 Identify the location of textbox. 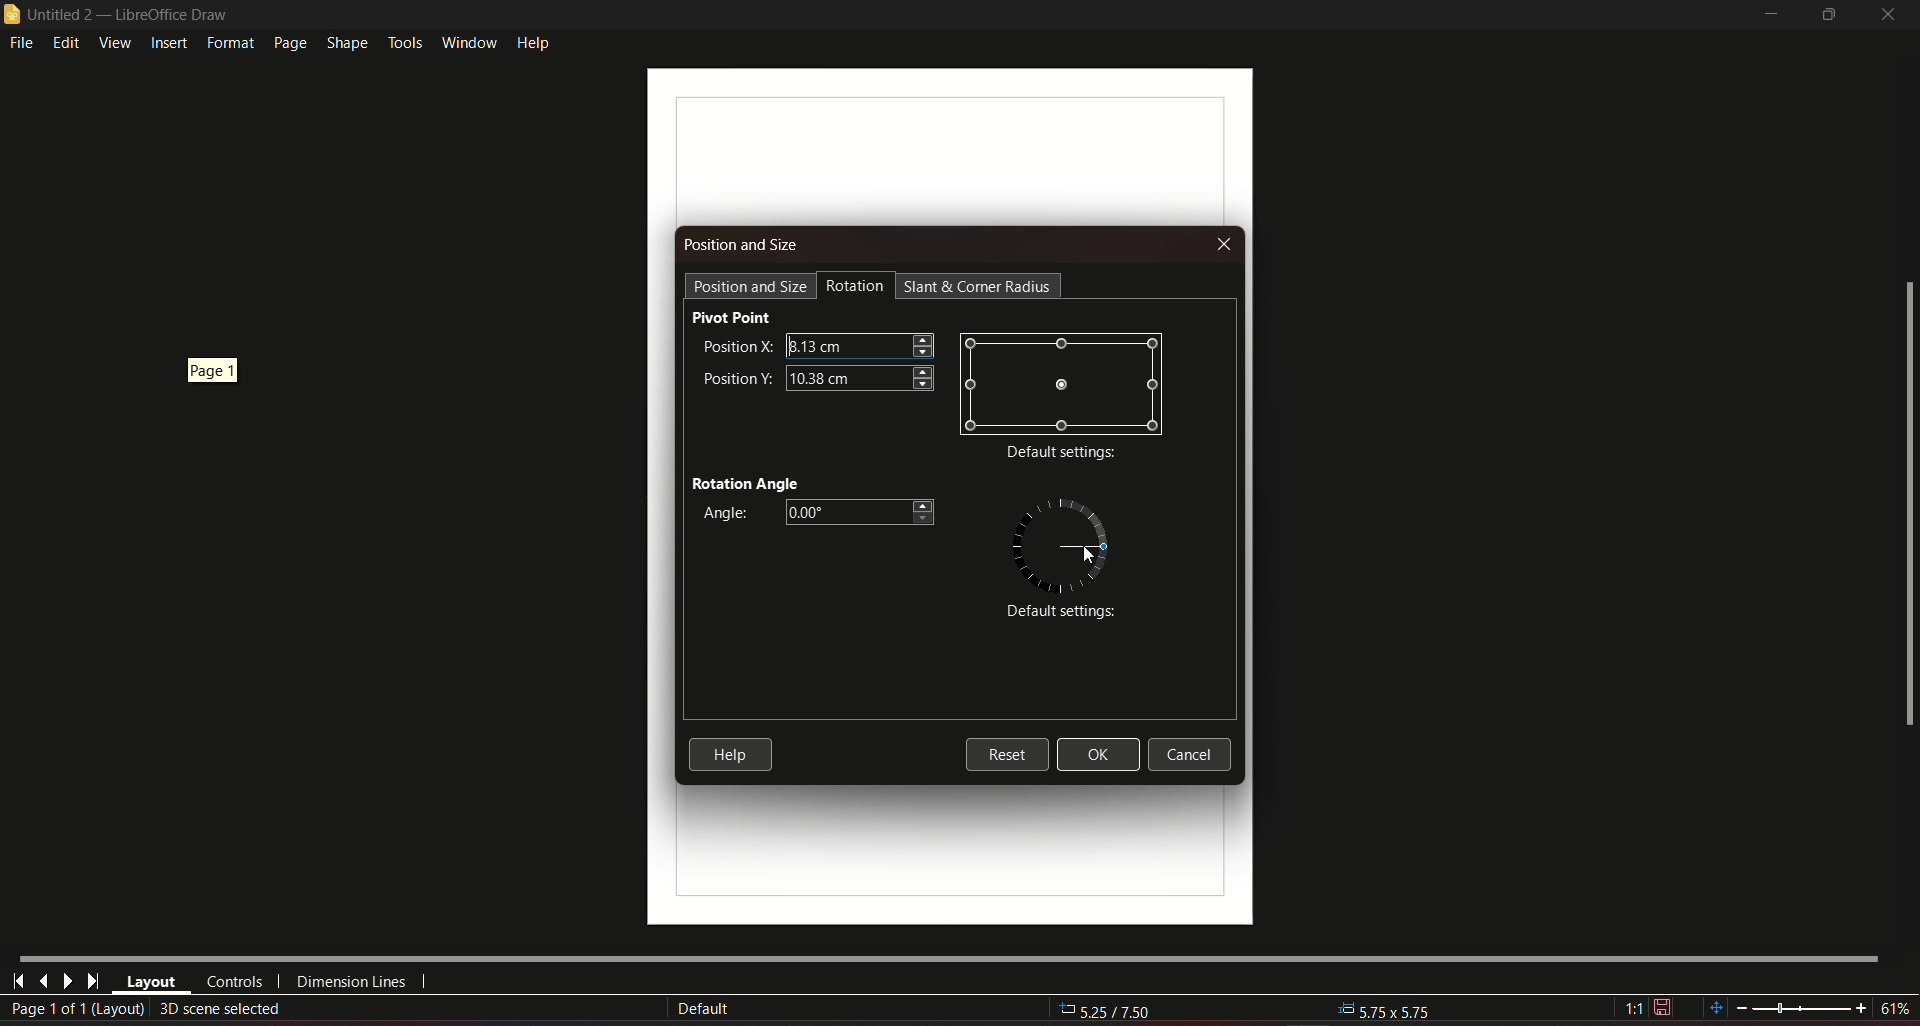
(863, 512).